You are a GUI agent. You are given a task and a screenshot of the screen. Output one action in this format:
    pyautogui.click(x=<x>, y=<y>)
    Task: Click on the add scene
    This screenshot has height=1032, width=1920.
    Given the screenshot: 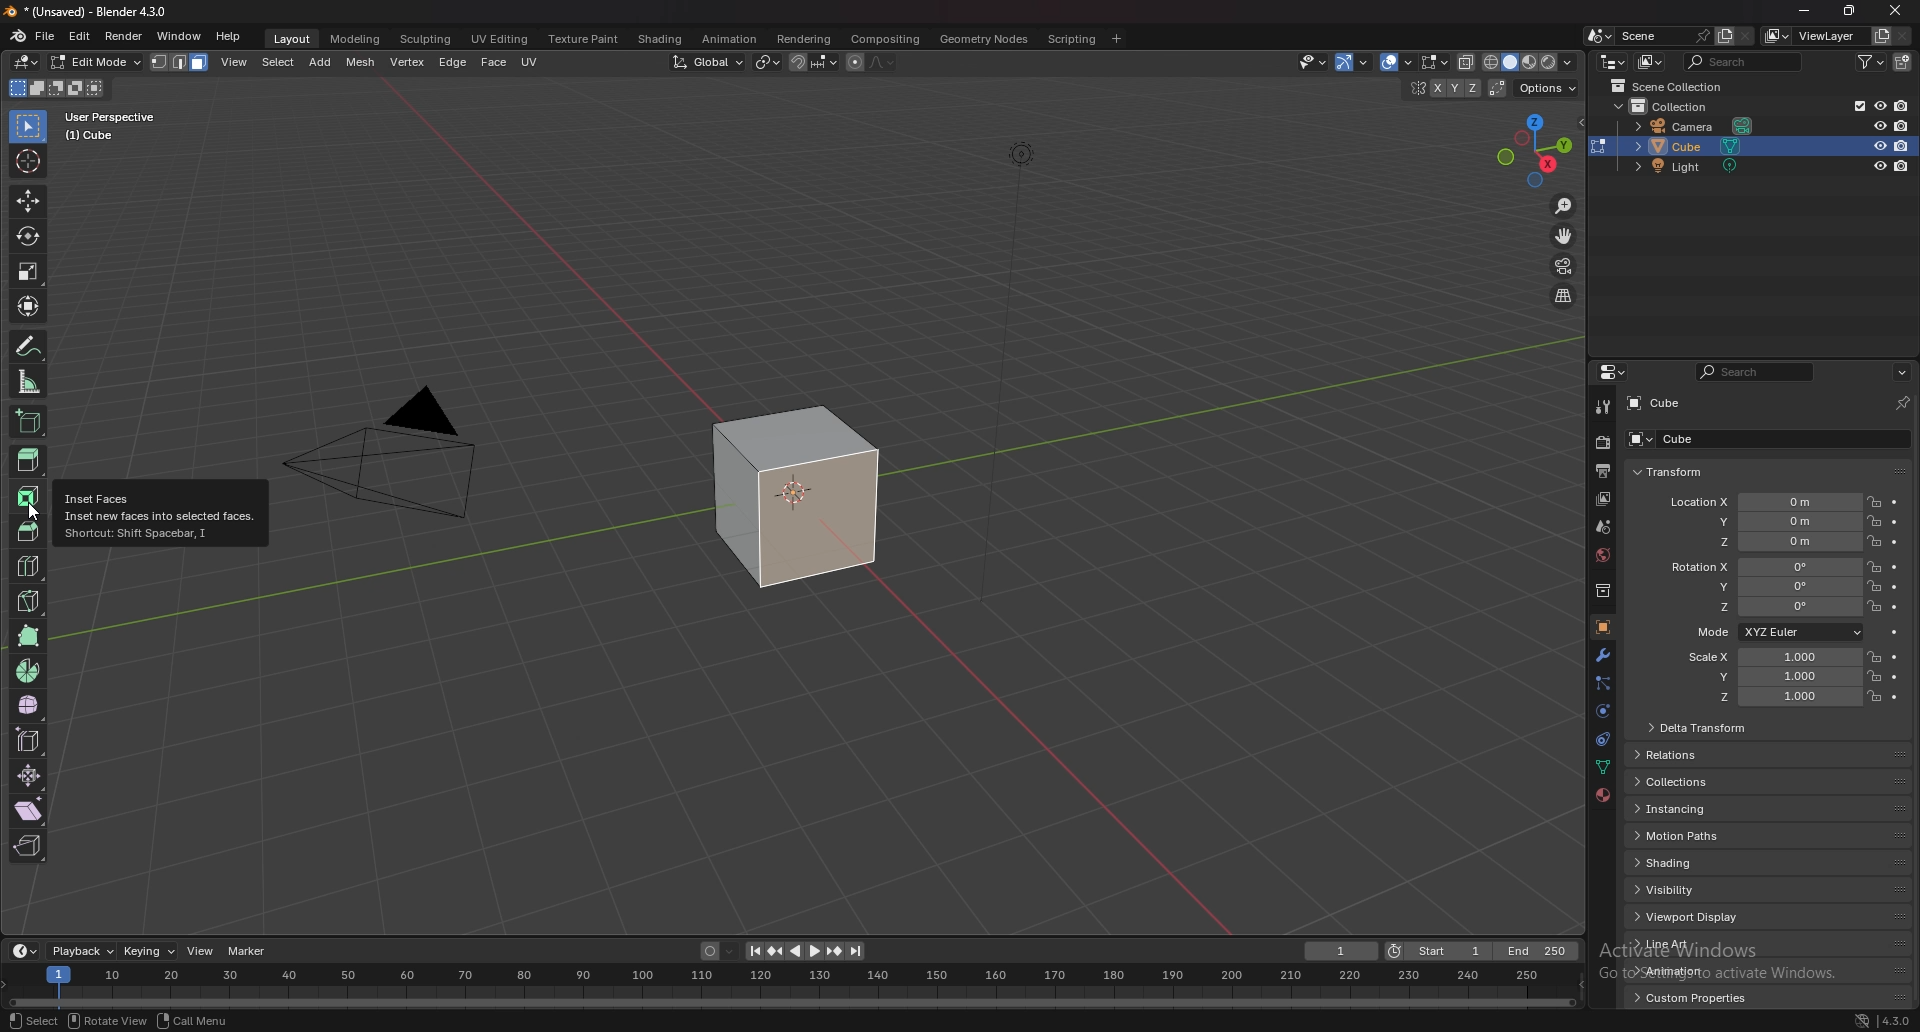 What is the action you would take?
    pyautogui.click(x=1724, y=36)
    